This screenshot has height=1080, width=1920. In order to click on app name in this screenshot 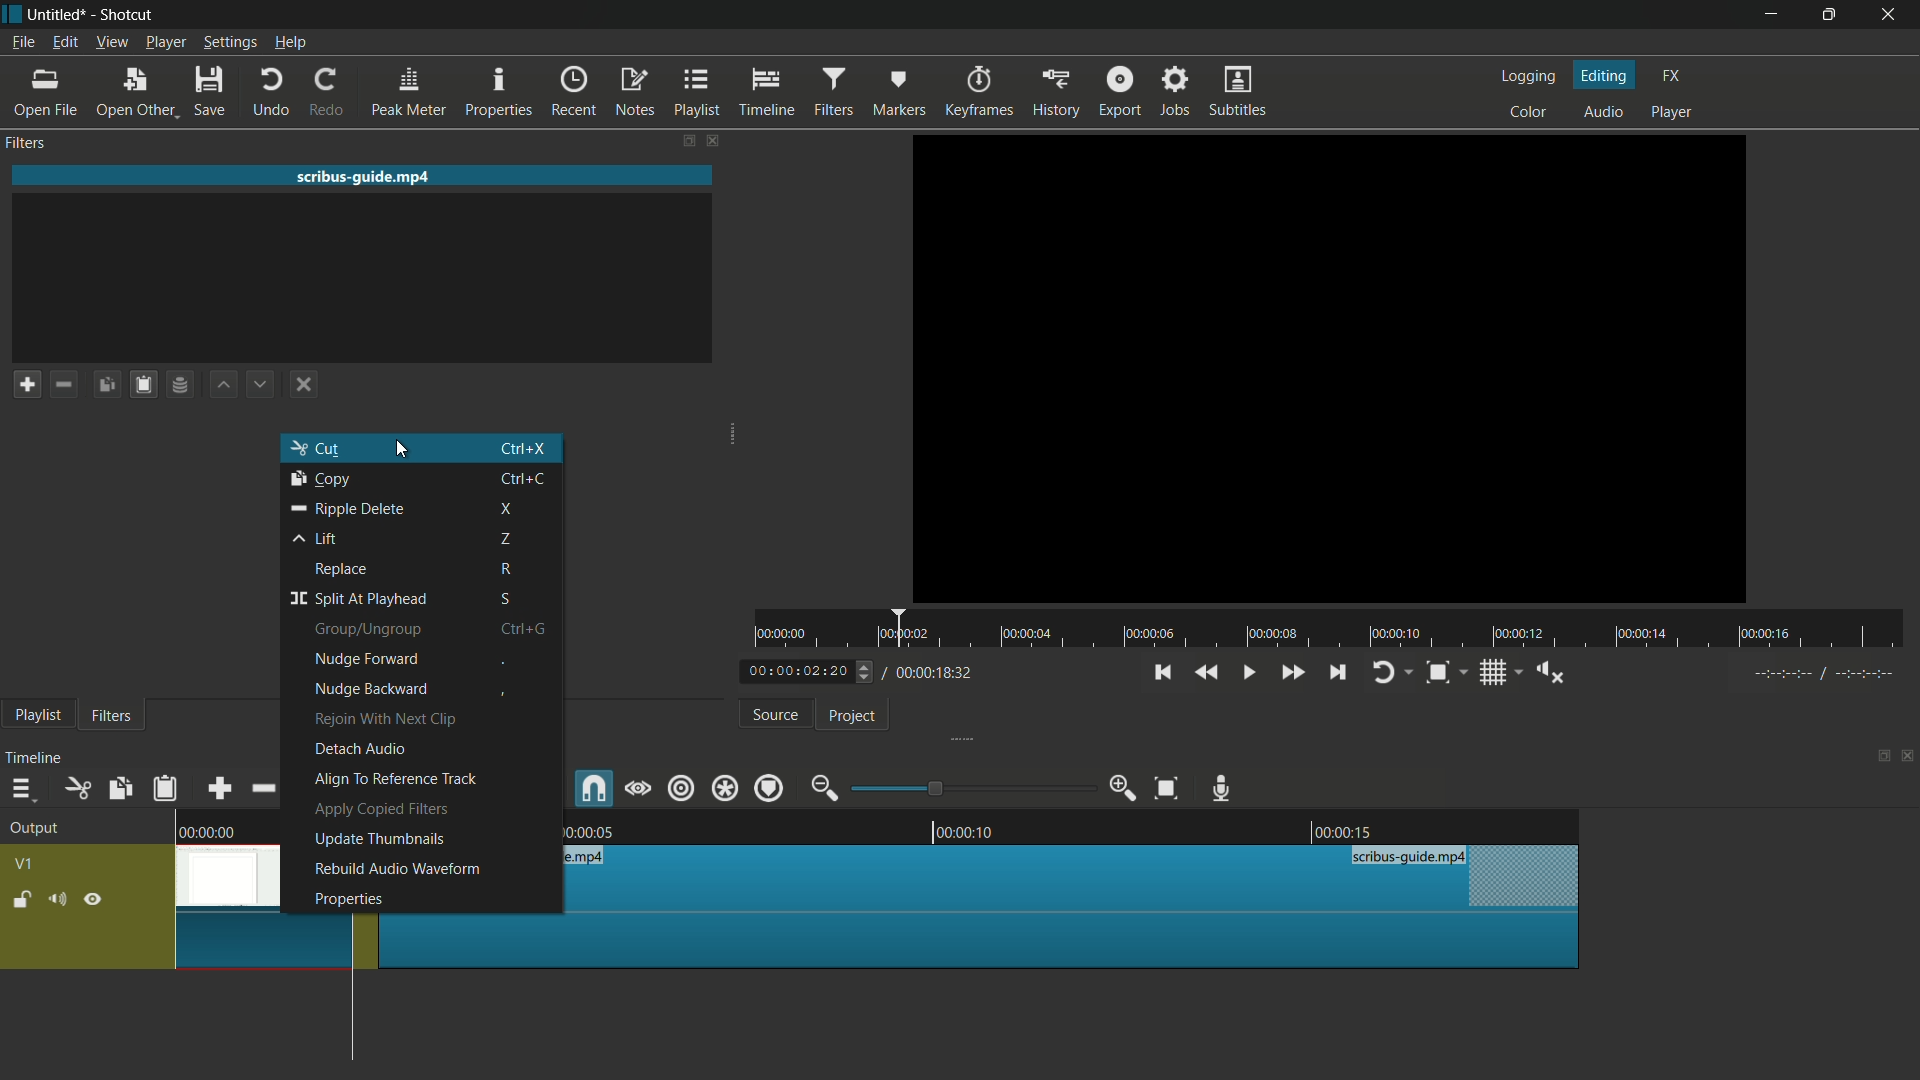, I will do `click(127, 15)`.